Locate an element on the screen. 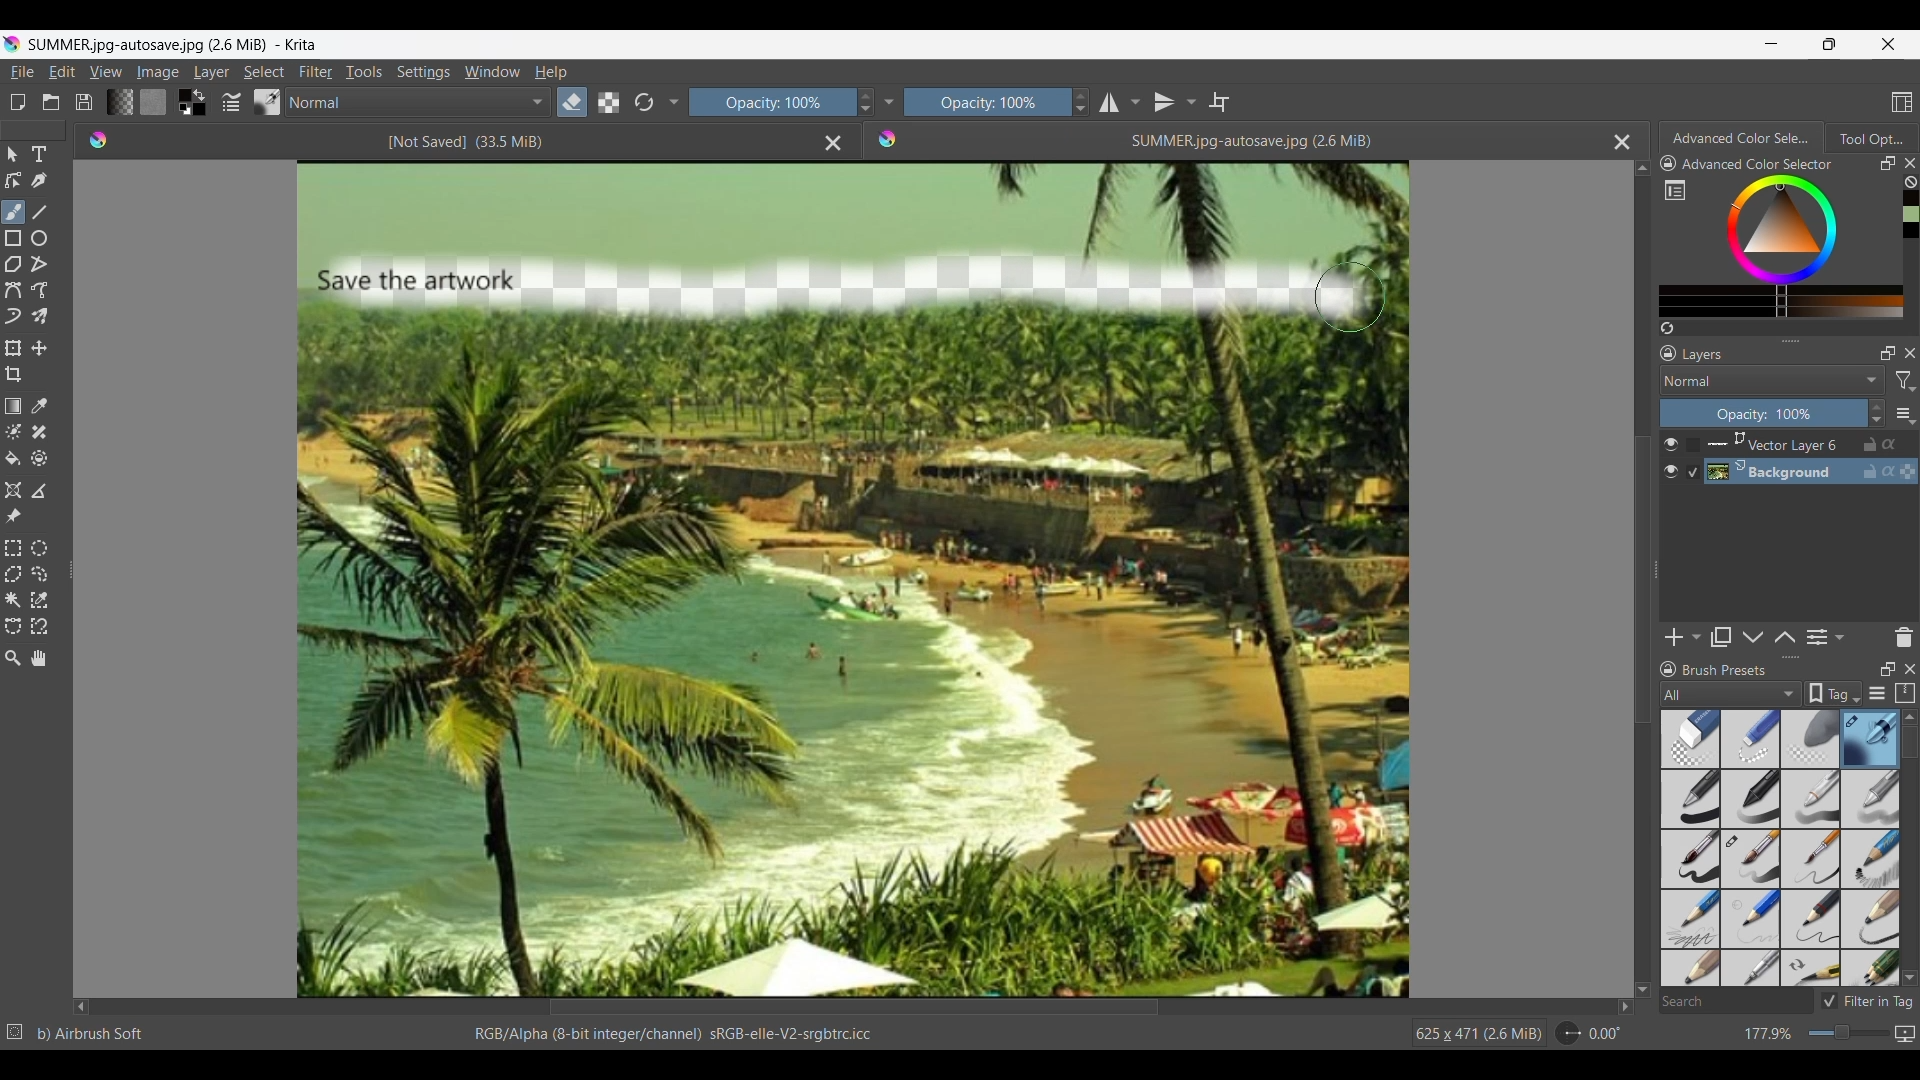 This screenshot has width=1920, height=1080. Duplicate layer or mask is located at coordinates (1720, 637).